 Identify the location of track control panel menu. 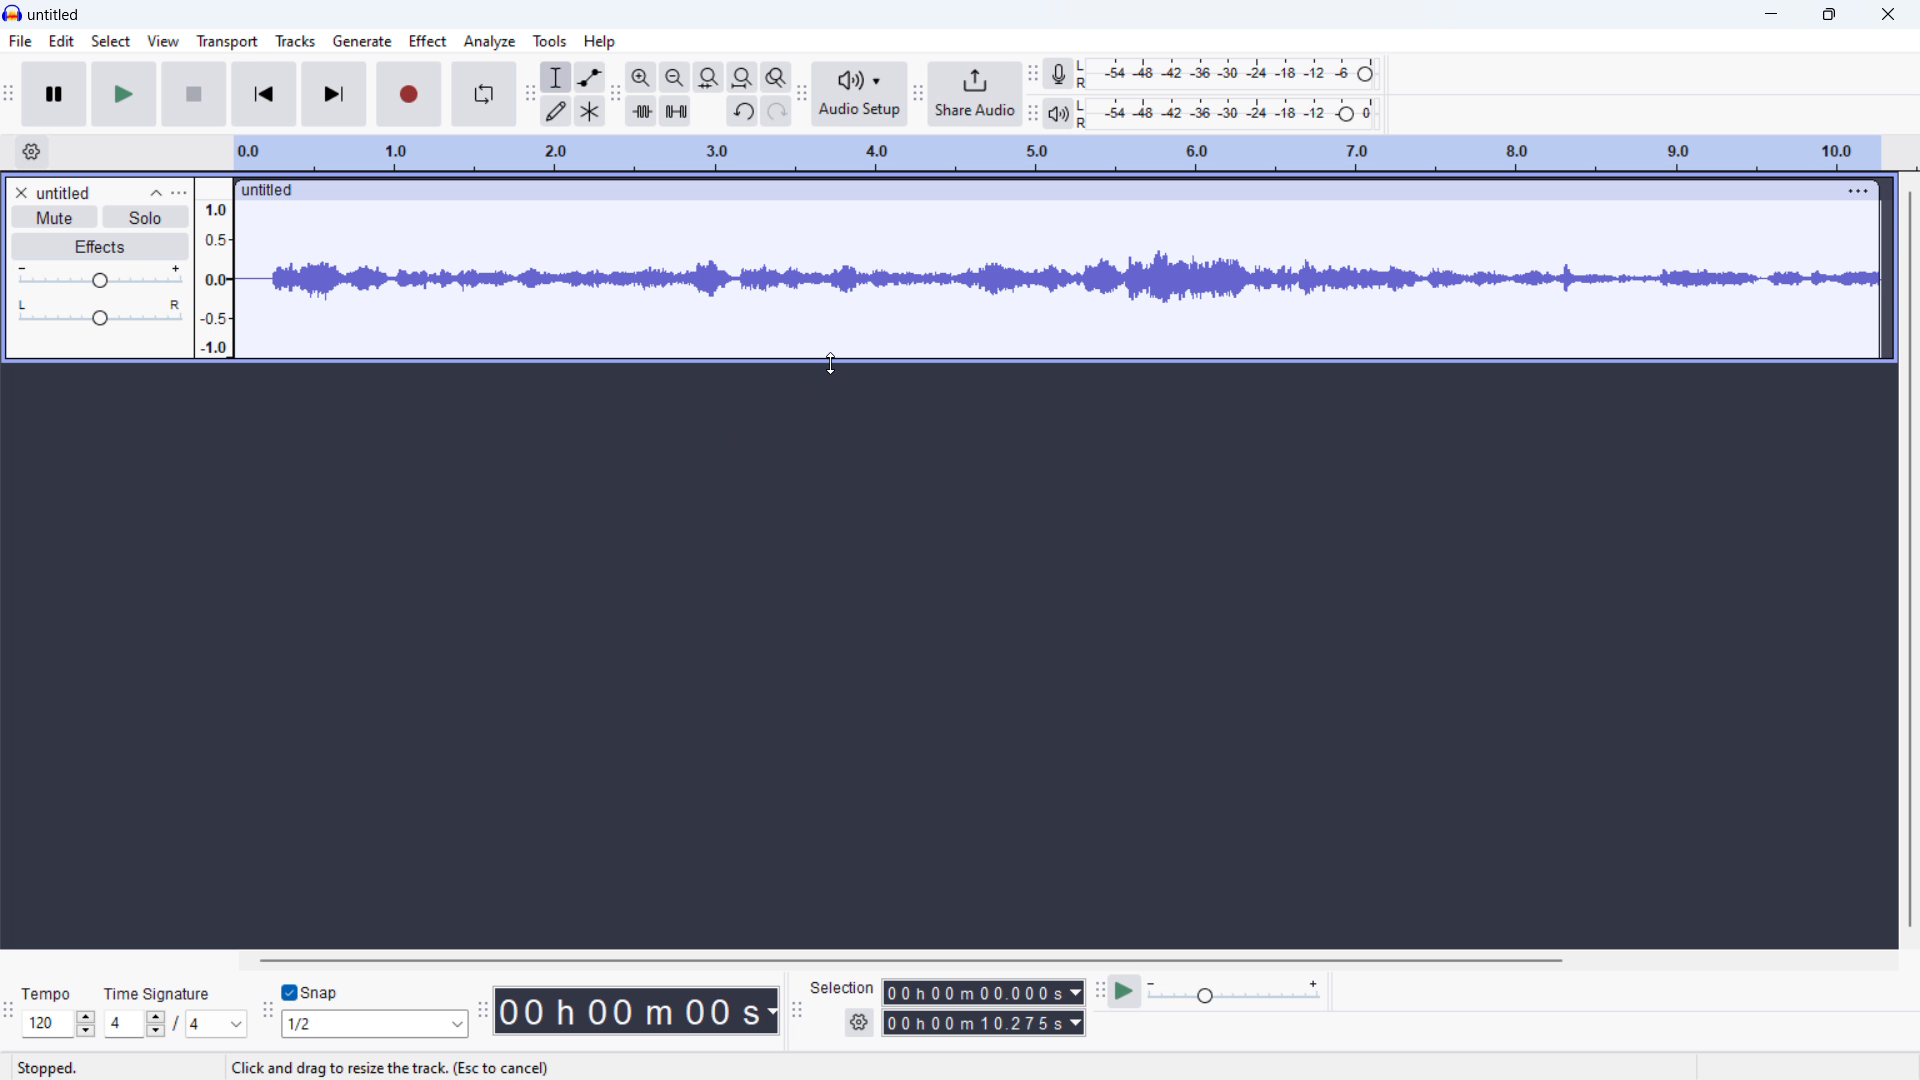
(180, 192).